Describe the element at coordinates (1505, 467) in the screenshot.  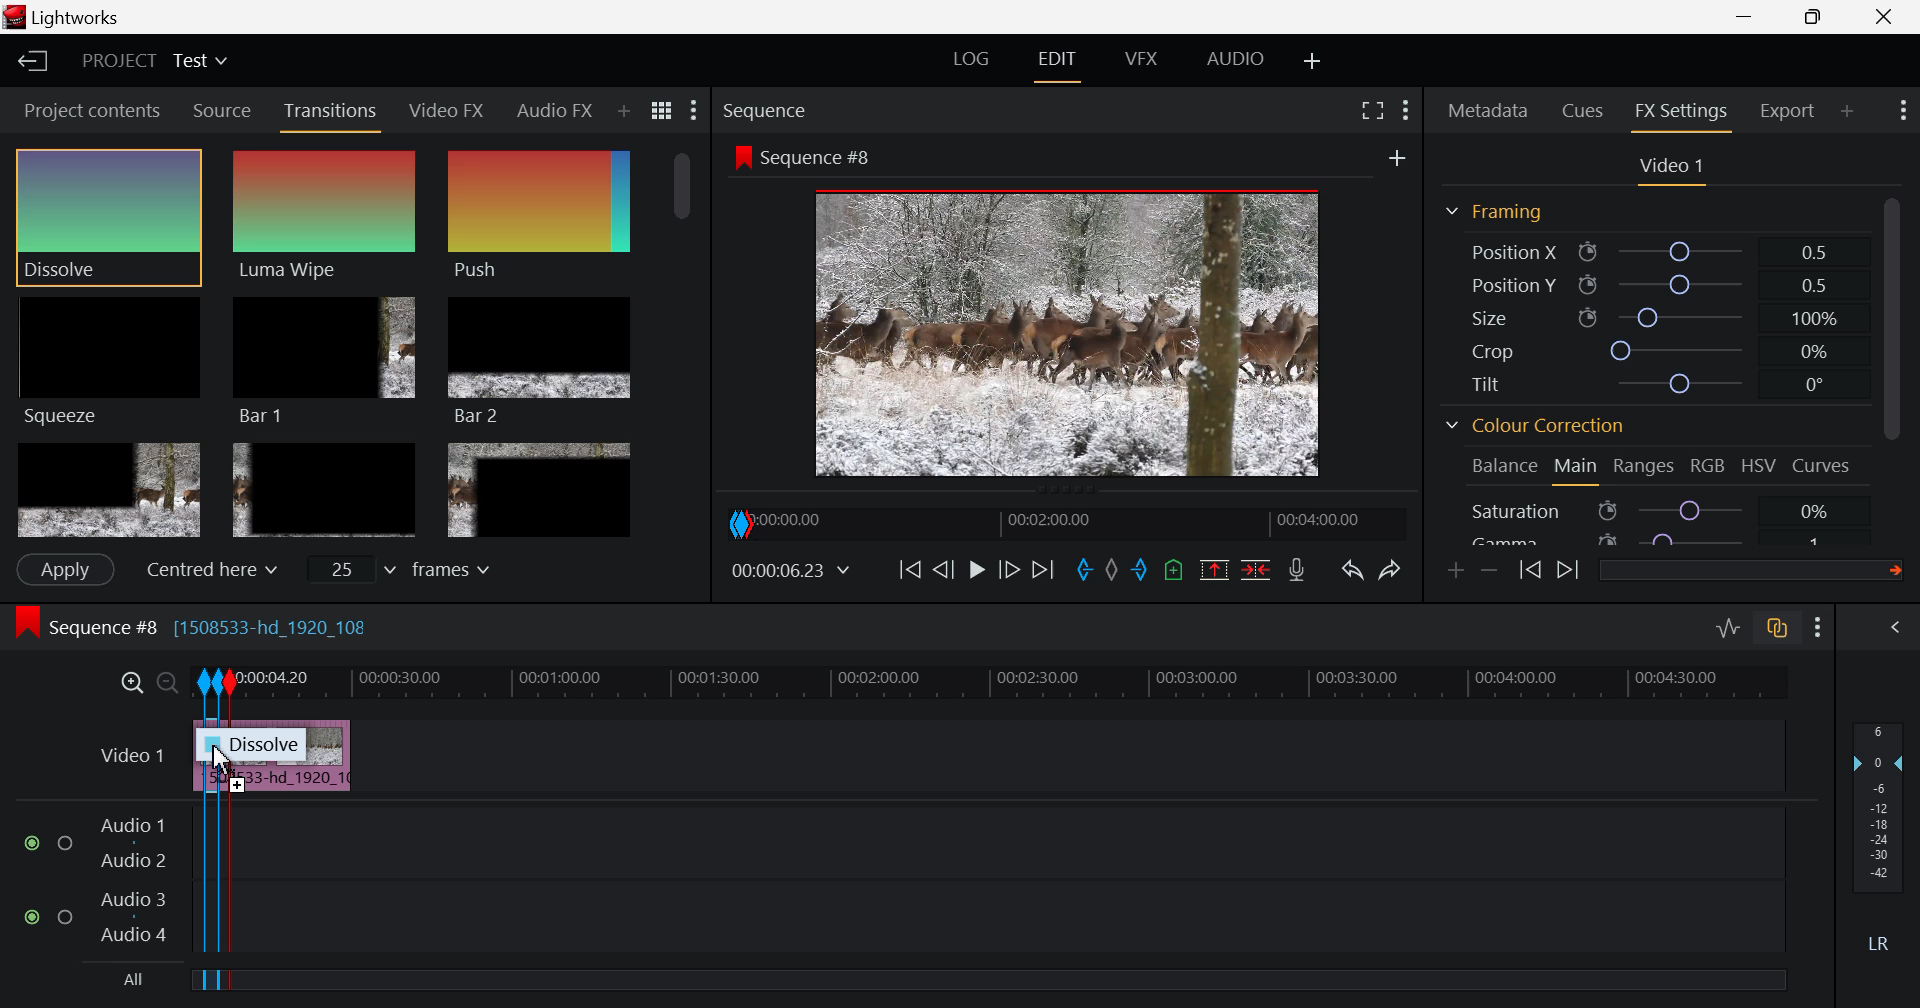
I see `Balance` at that location.